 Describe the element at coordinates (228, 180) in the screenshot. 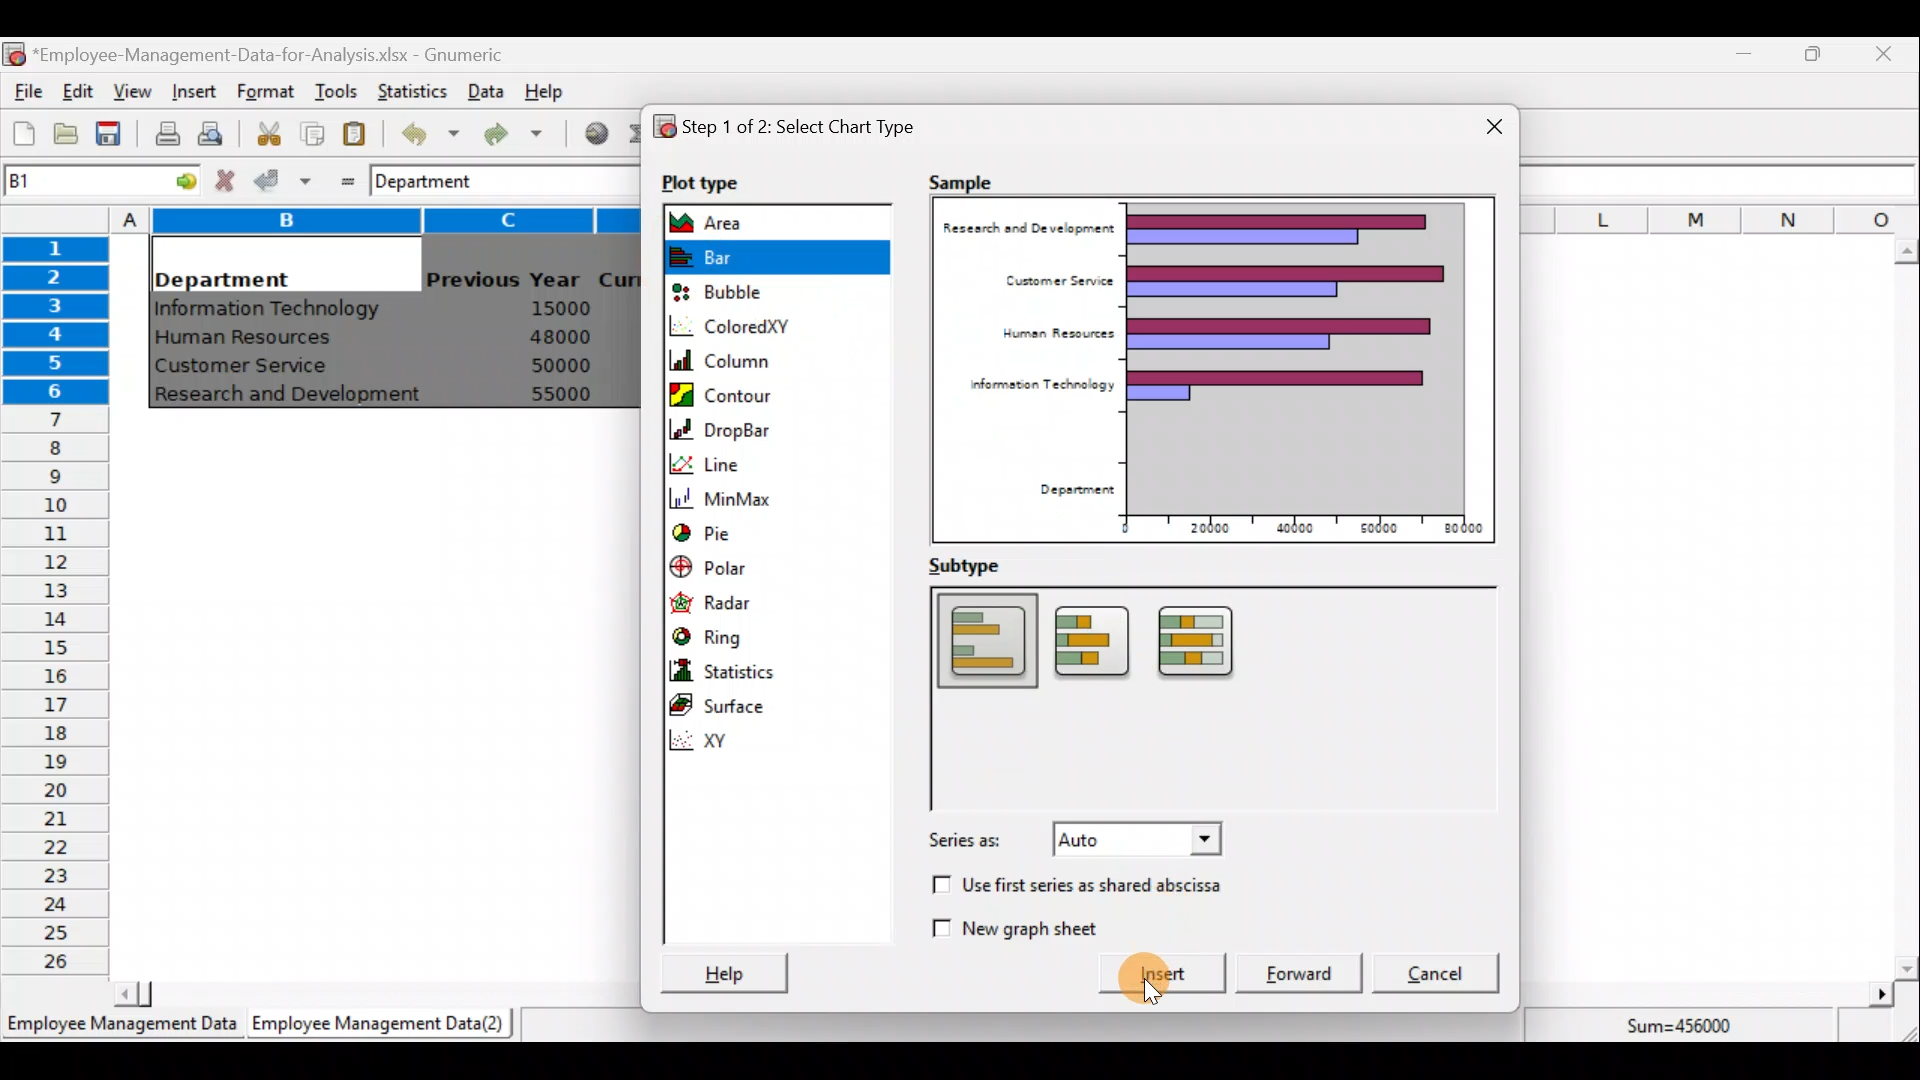

I see `Cancel change` at that location.